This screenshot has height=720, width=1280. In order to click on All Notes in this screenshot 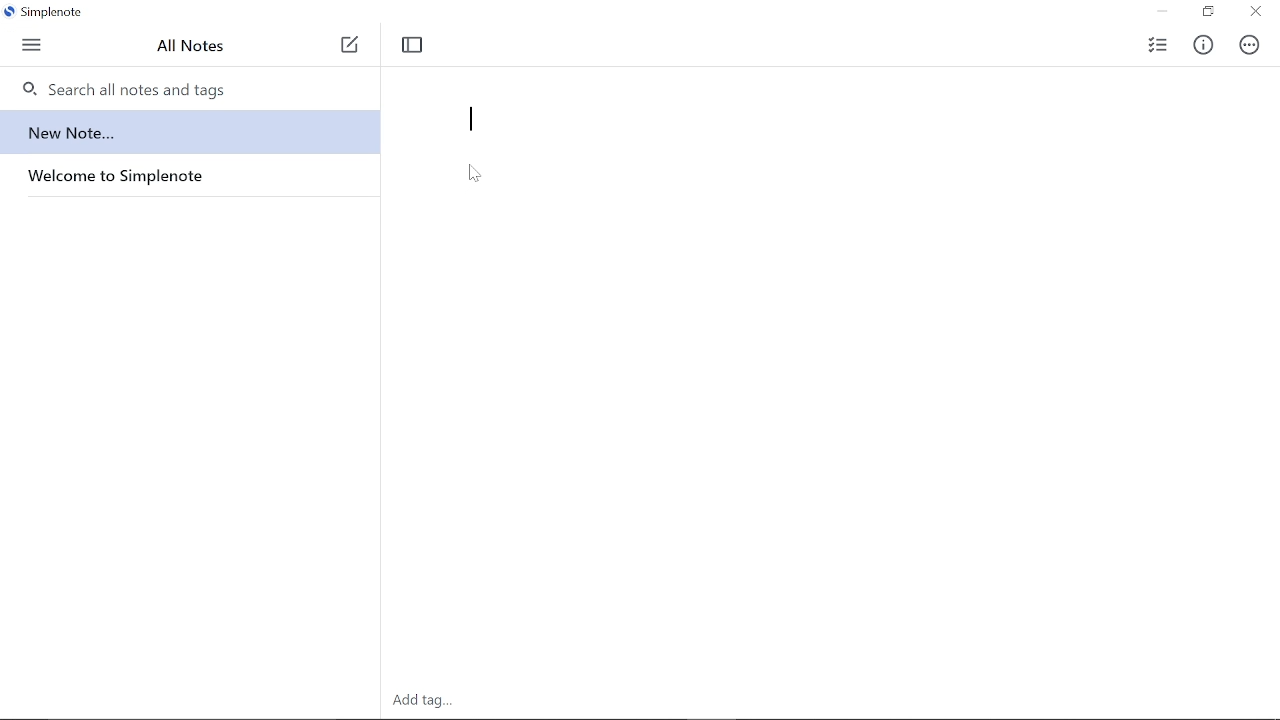, I will do `click(195, 47)`.